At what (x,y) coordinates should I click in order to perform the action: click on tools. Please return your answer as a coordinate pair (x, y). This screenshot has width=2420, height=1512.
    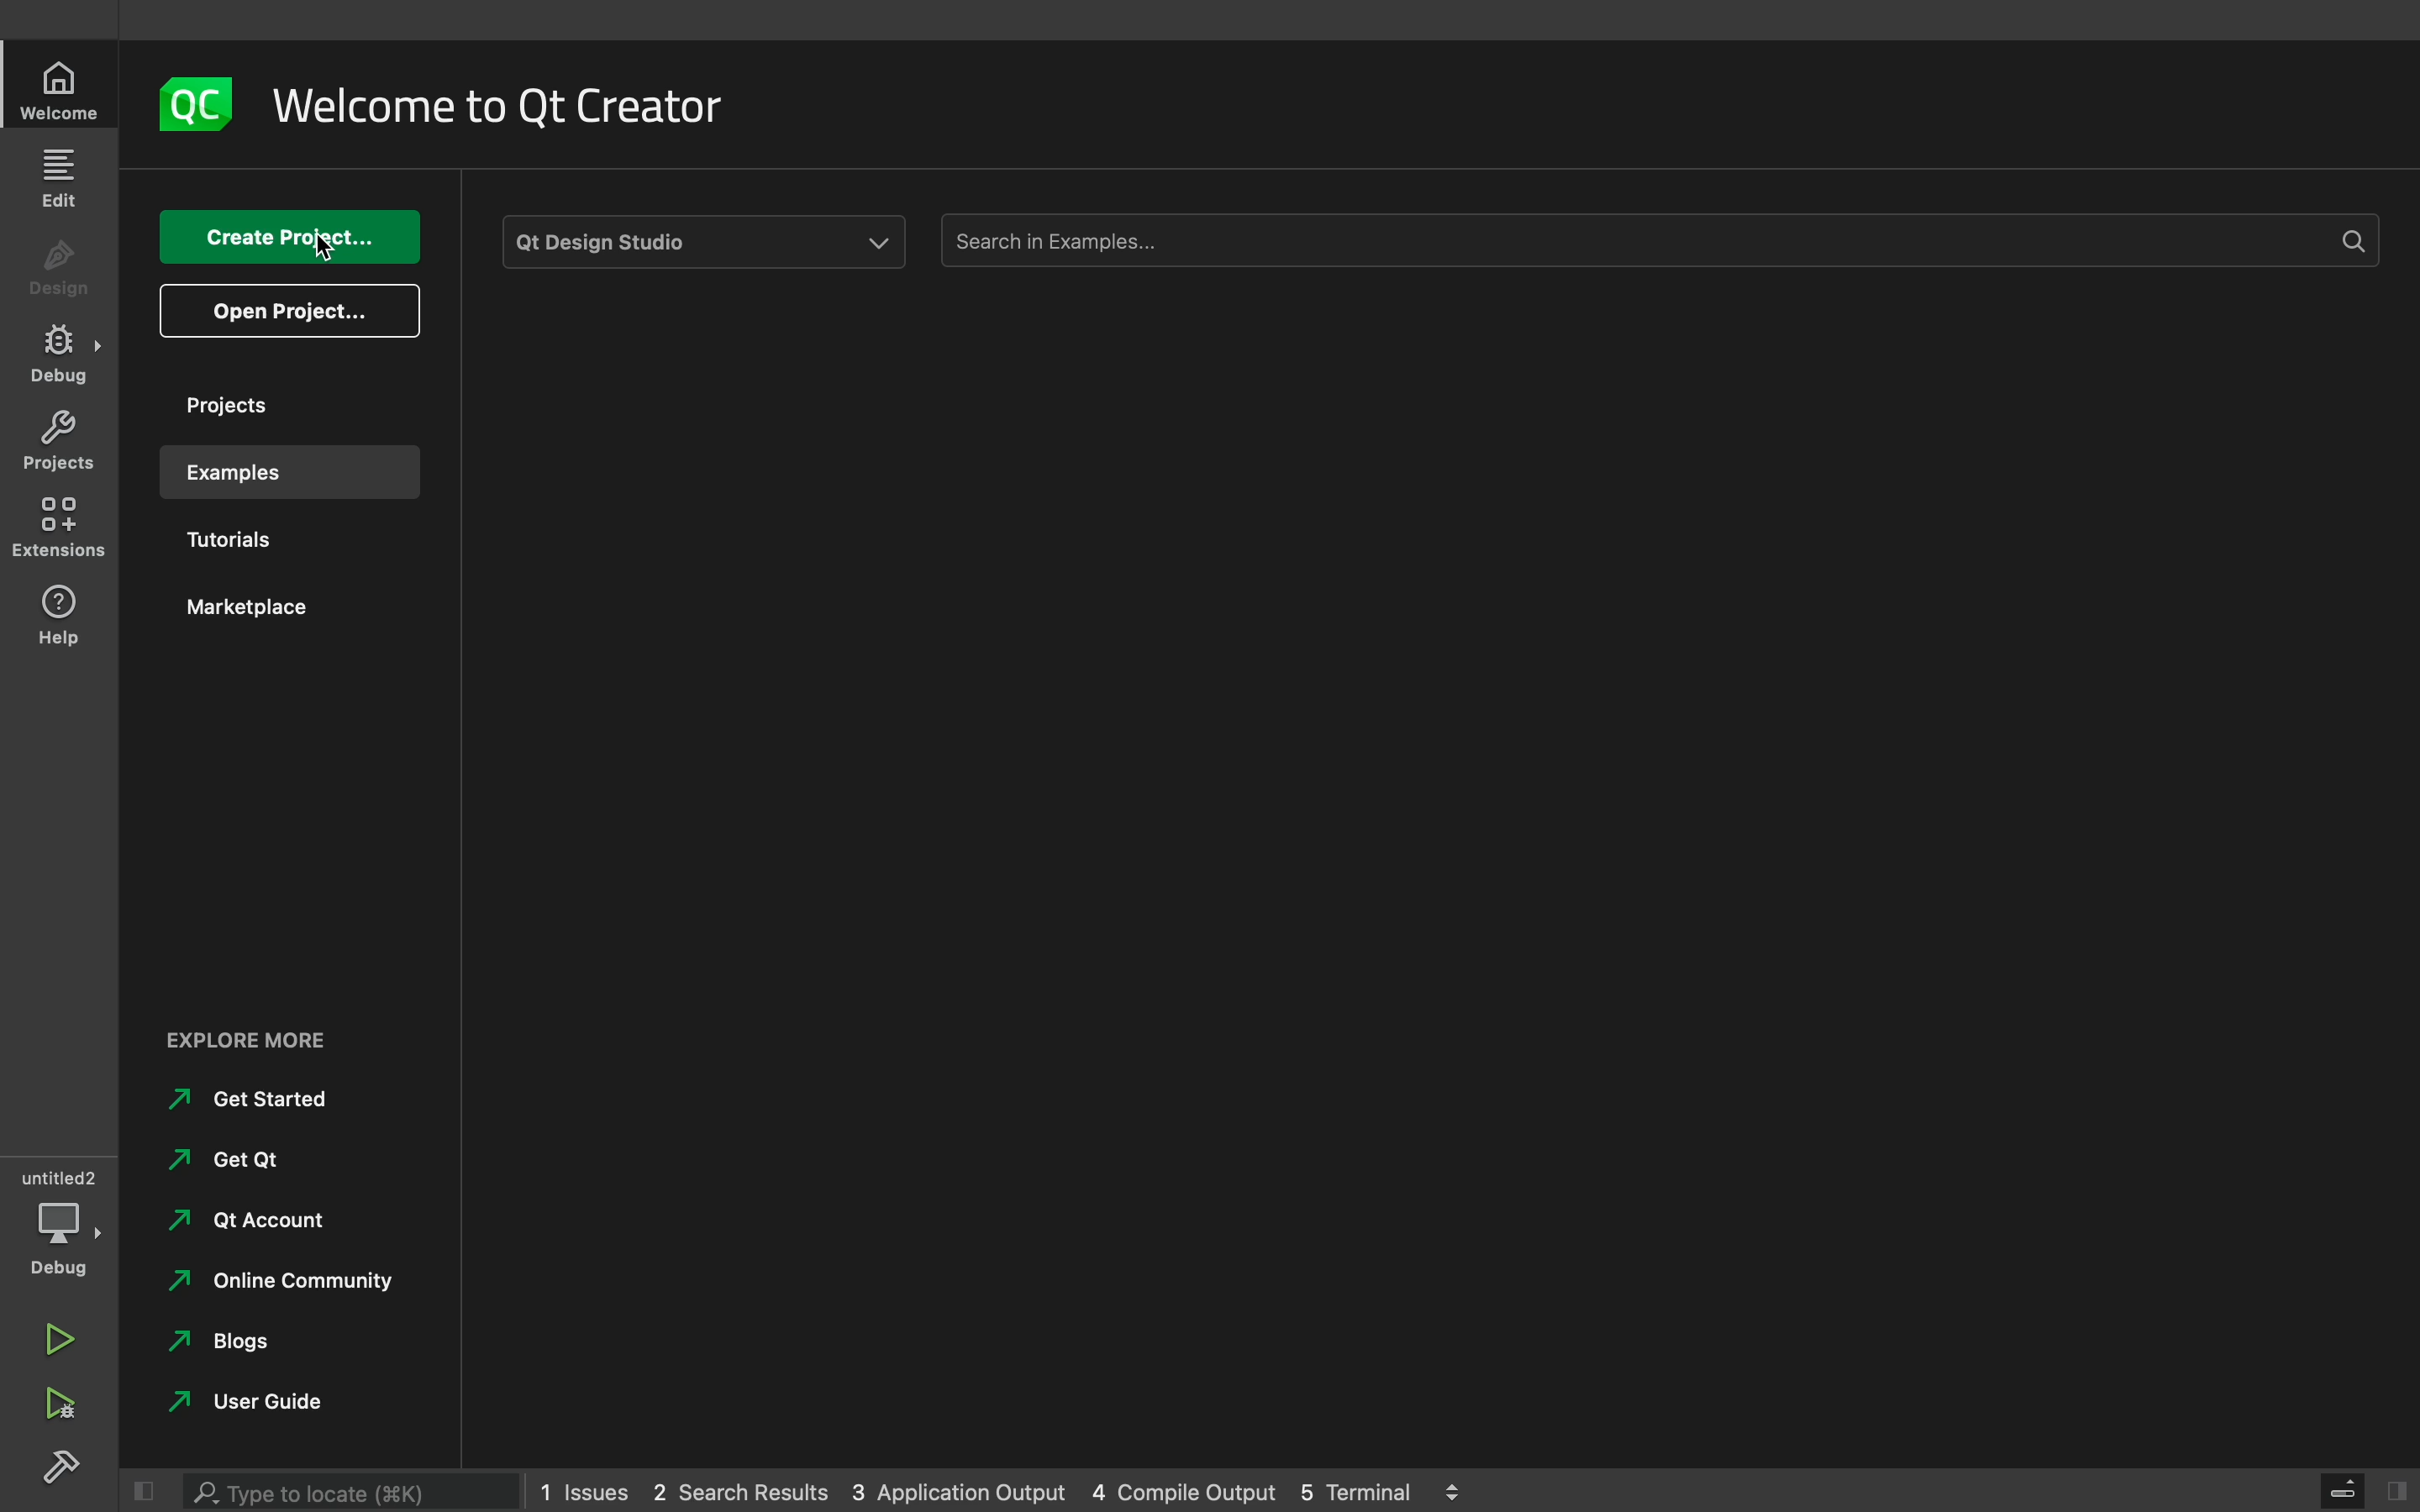
    Looking at the image, I should click on (701, 242).